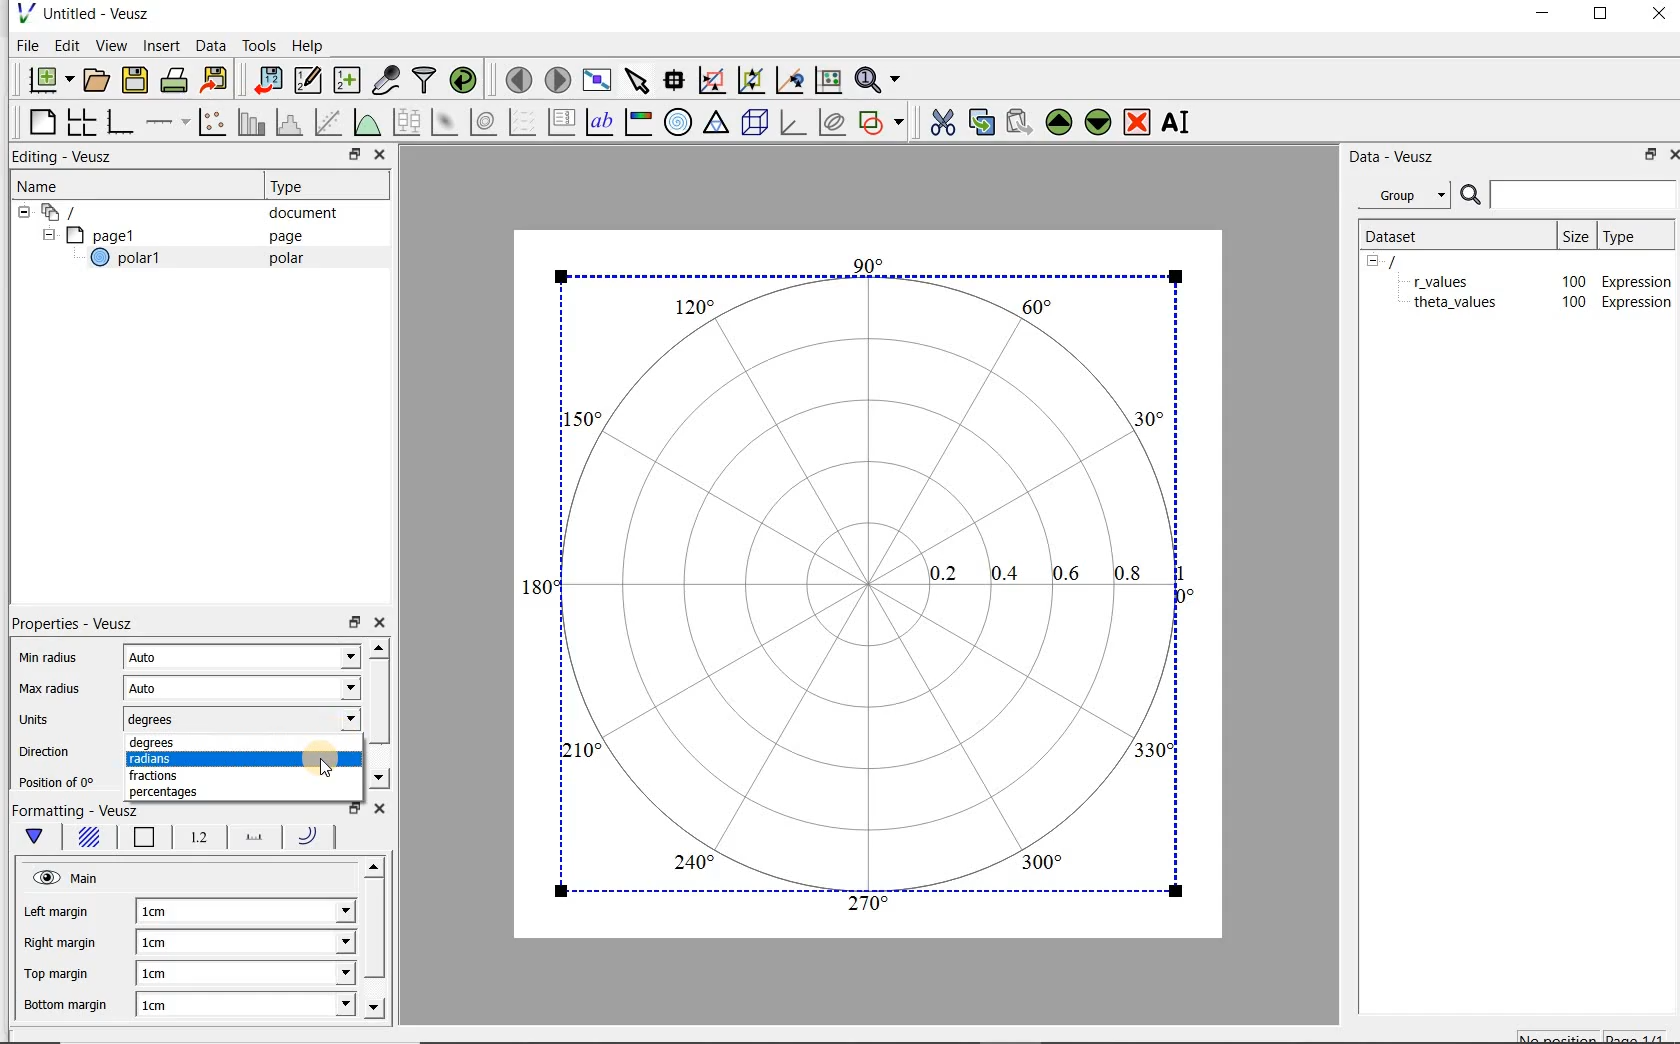 The height and width of the screenshot is (1044, 1680). Describe the element at coordinates (57, 911) in the screenshot. I see `Left margin` at that location.